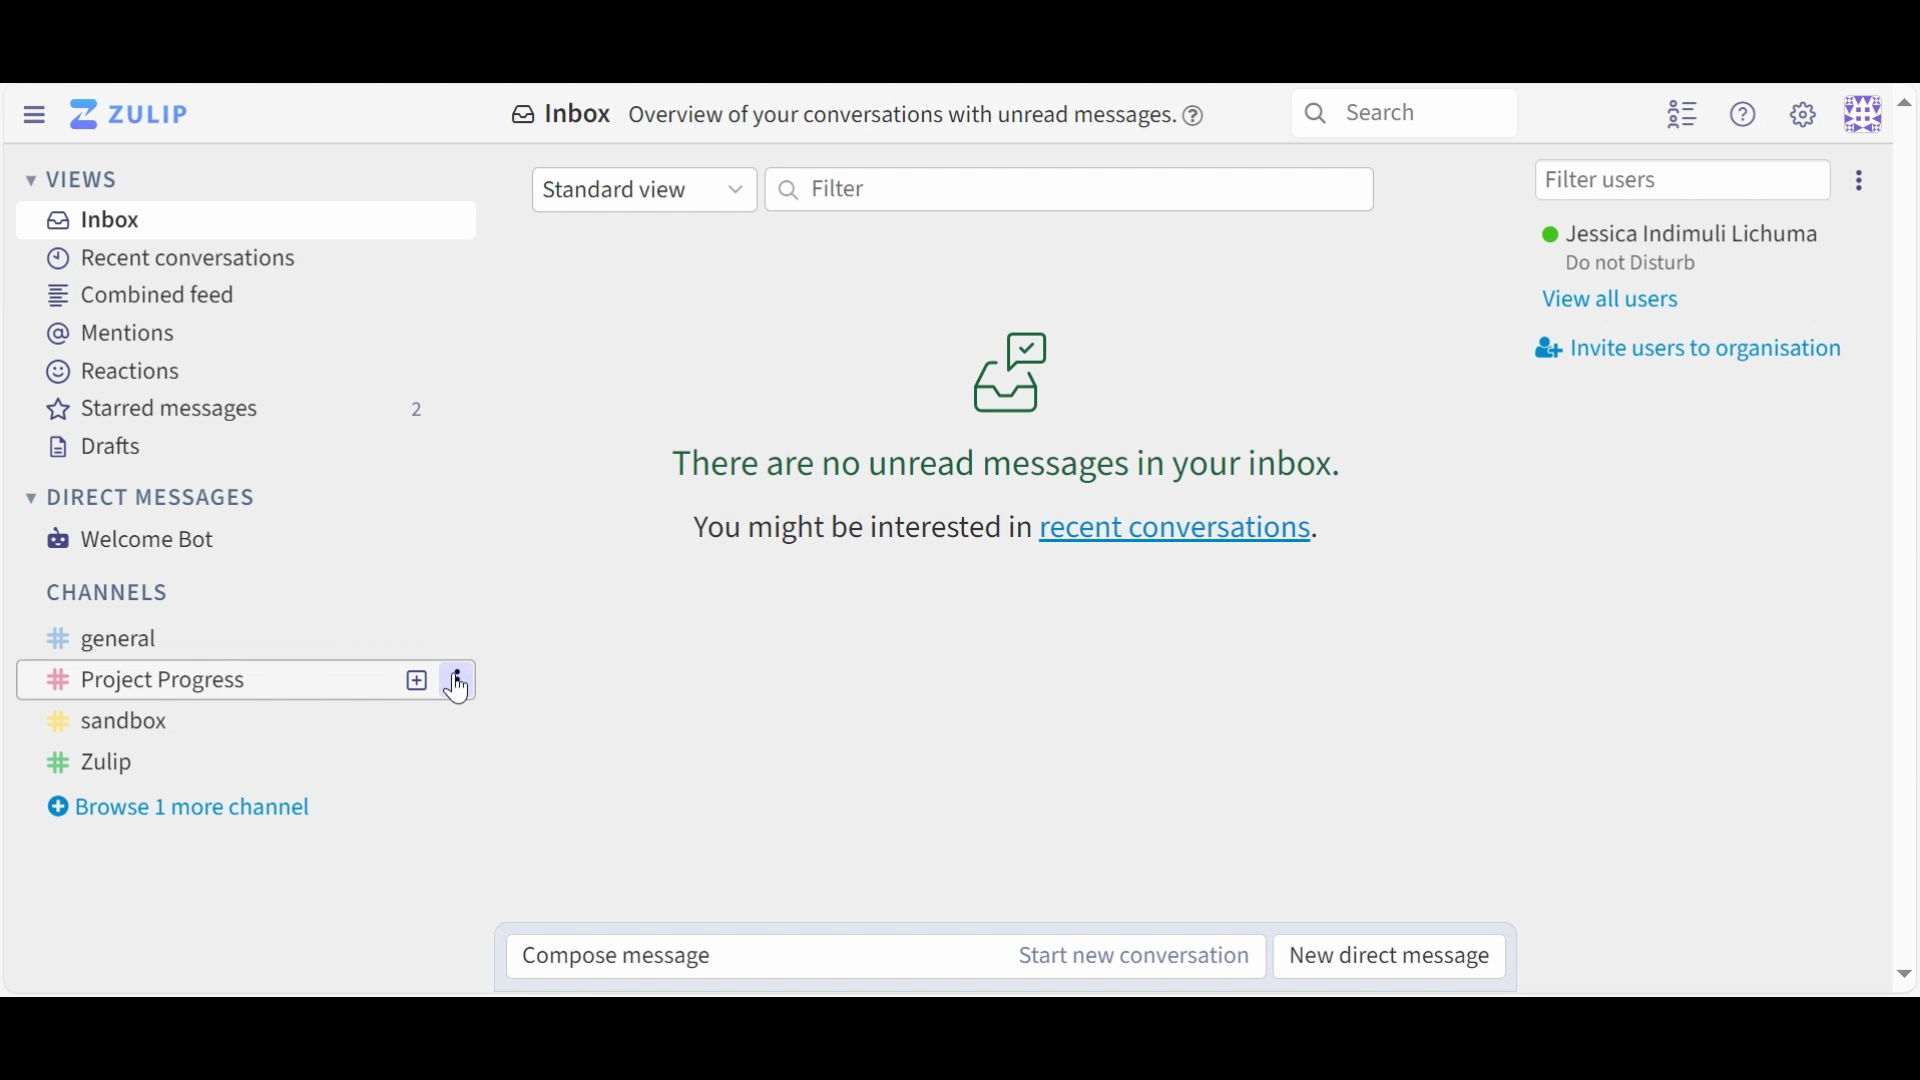 This screenshot has width=1920, height=1080. Describe the element at coordinates (286, 698) in the screenshot. I see `Cursor` at that location.